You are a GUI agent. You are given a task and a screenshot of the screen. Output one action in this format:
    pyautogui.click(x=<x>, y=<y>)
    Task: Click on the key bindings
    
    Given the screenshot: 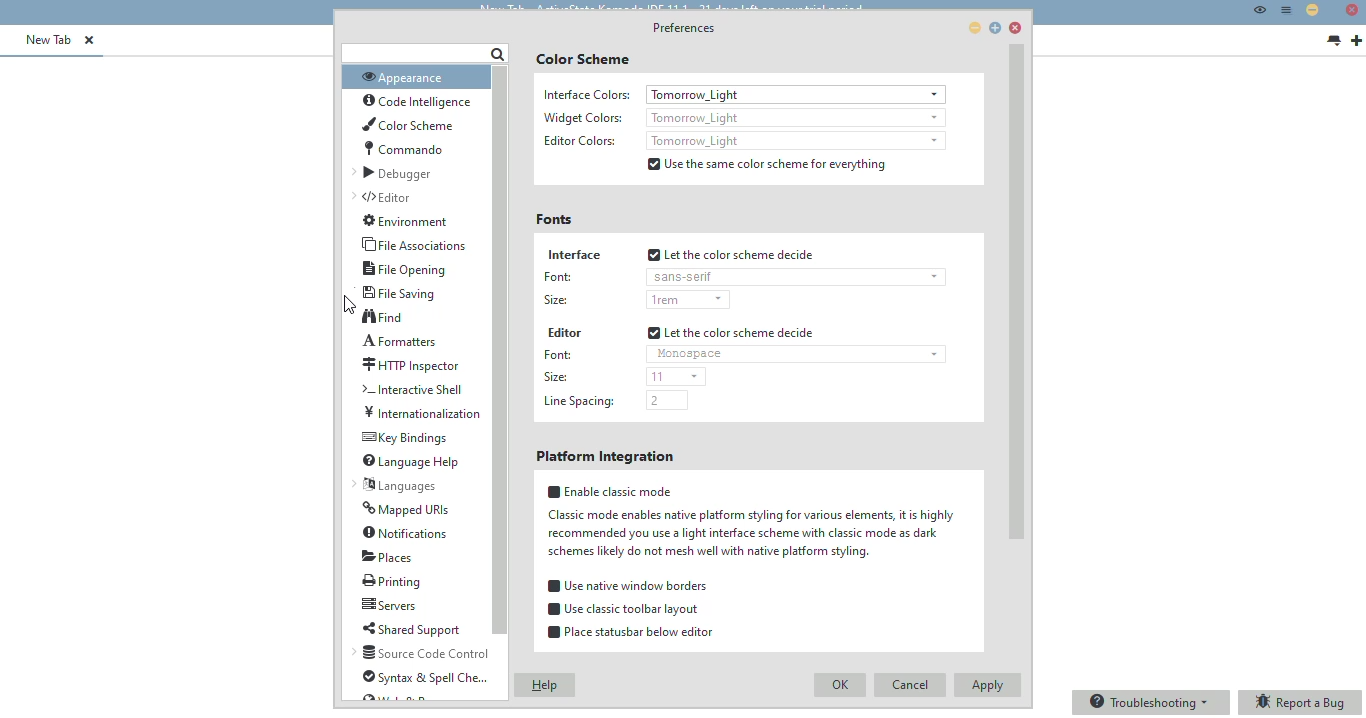 What is the action you would take?
    pyautogui.click(x=403, y=438)
    